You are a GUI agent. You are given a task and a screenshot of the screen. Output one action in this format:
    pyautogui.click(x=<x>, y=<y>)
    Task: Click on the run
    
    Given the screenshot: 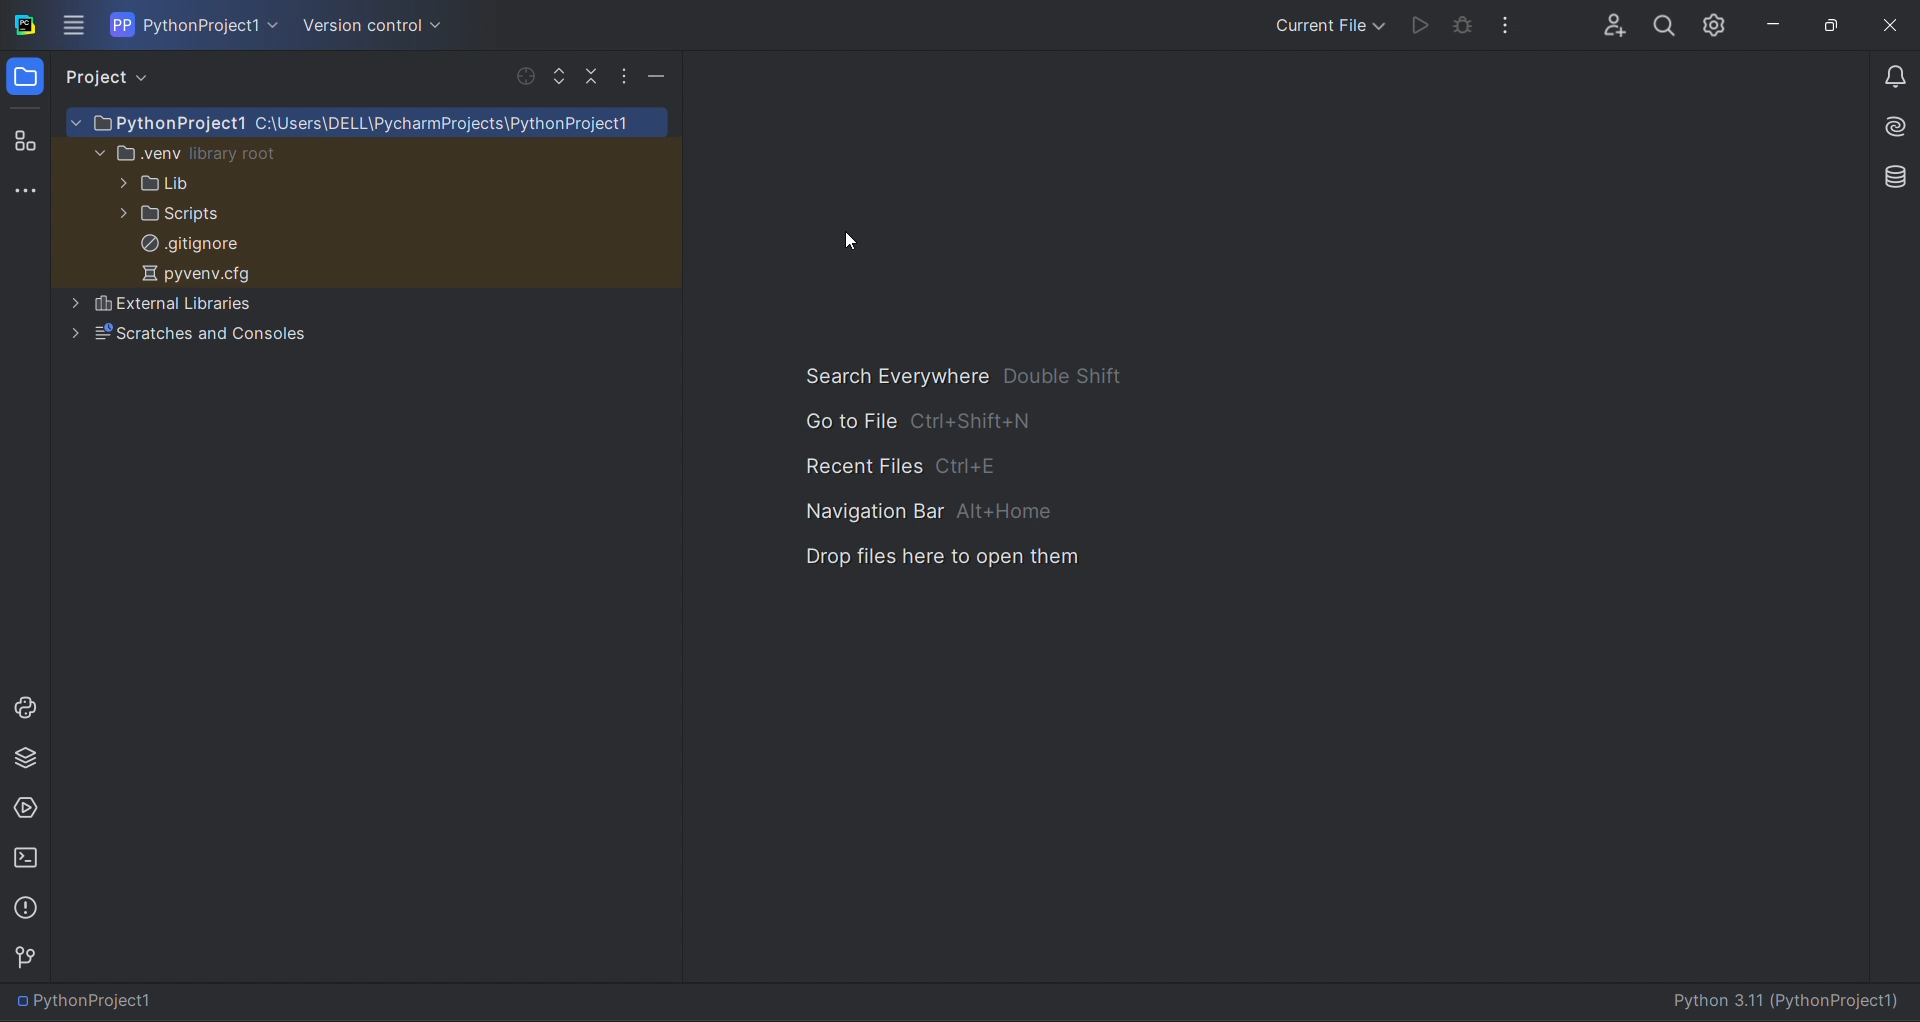 What is the action you would take?
    pyautogui.click(x=1416, y=23)
    